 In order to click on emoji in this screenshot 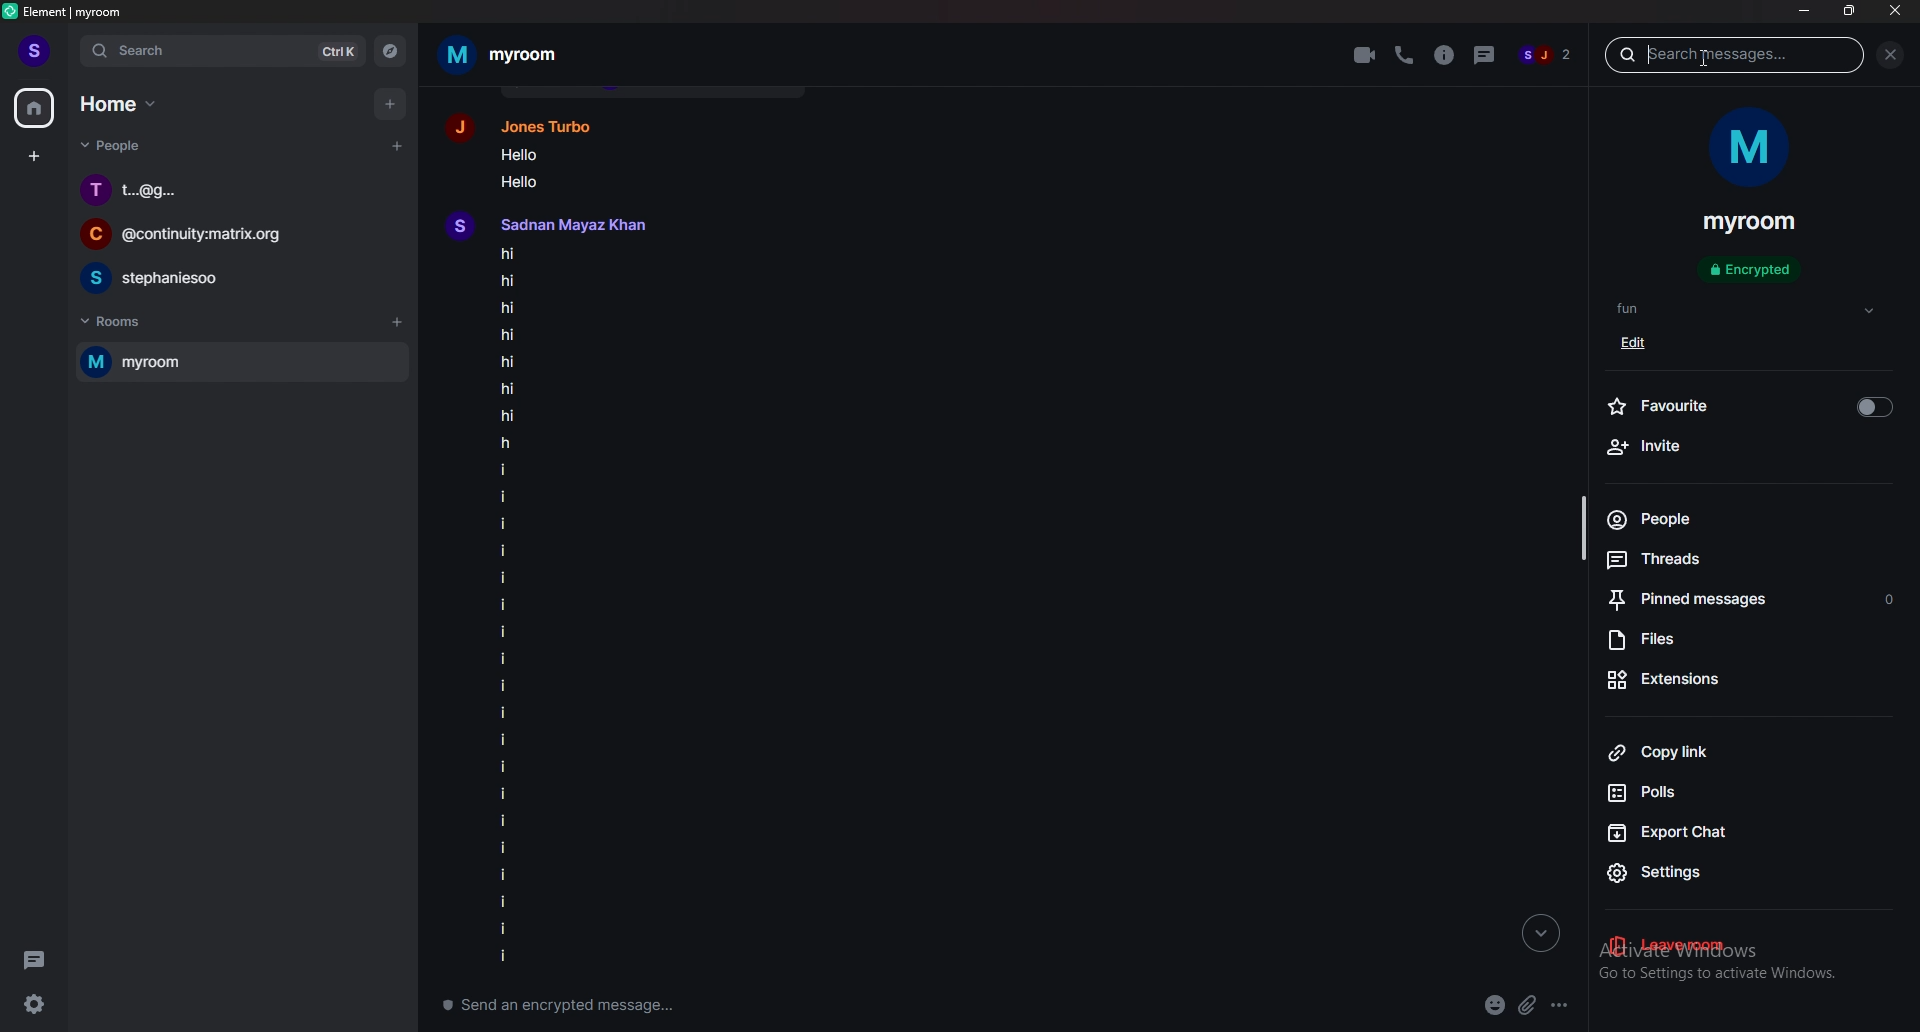, I will do `click(1497, 1006)`.